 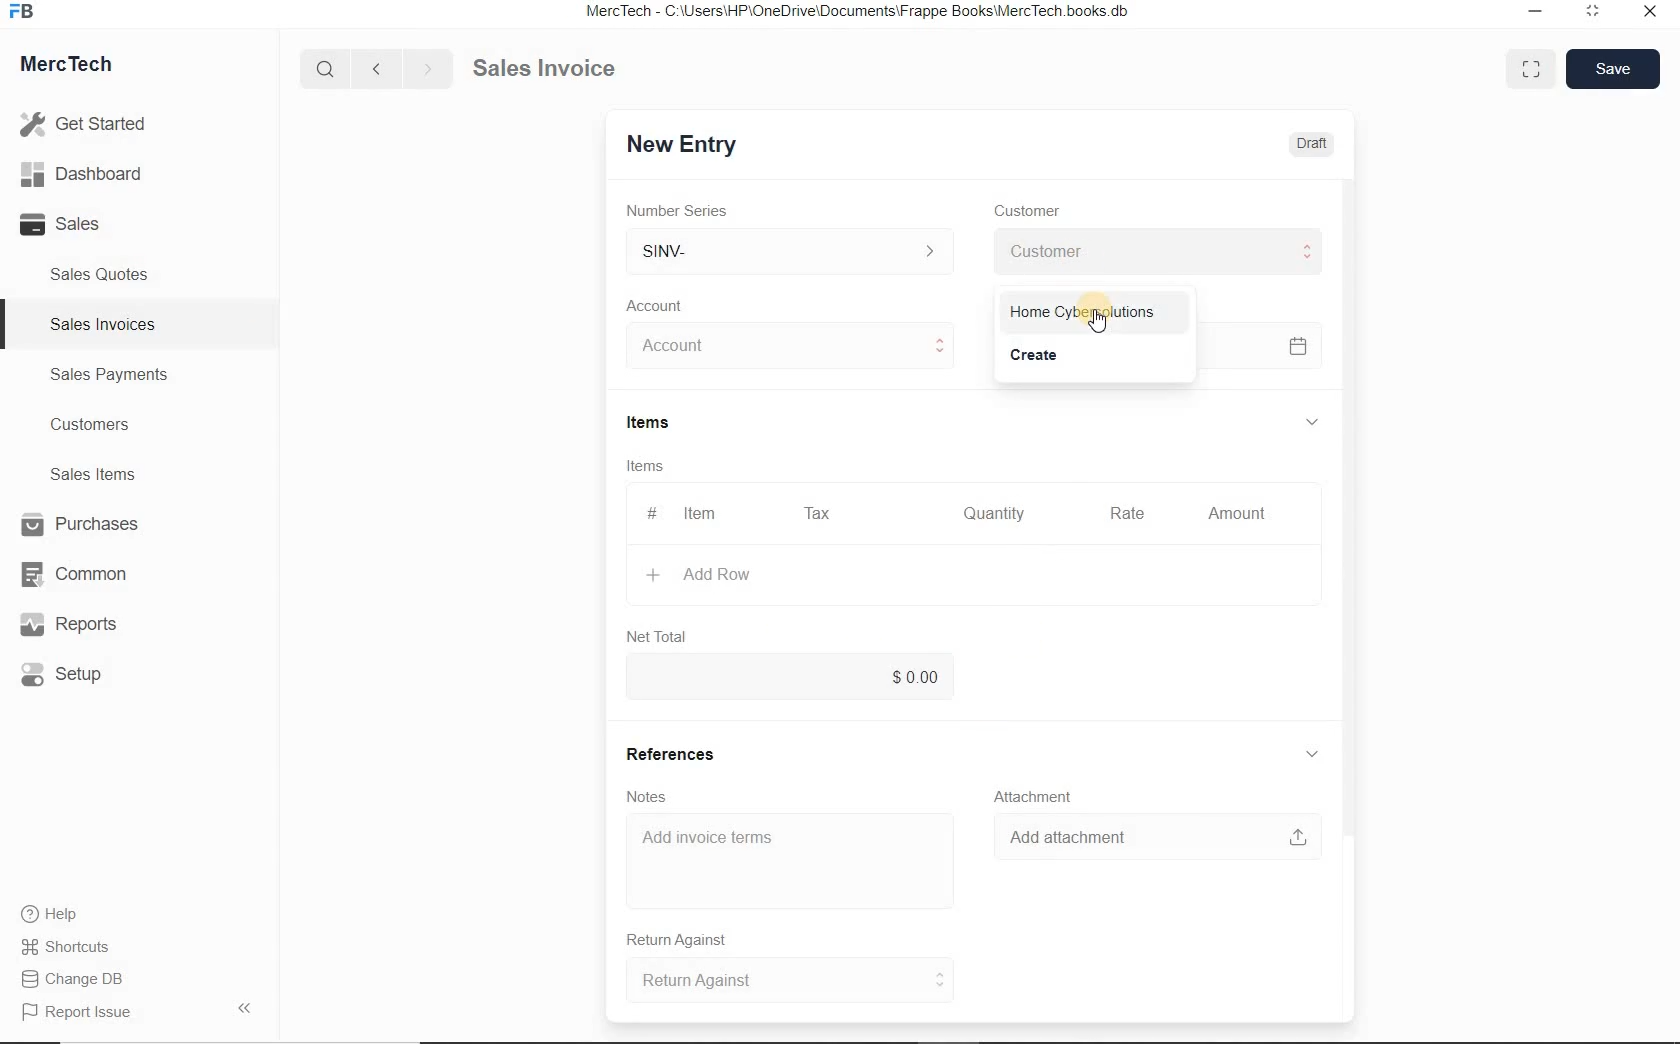 What do you see at coordinates (83, 526) in the screenshot?
I see `Purchases` at bounding box center [83, 526].